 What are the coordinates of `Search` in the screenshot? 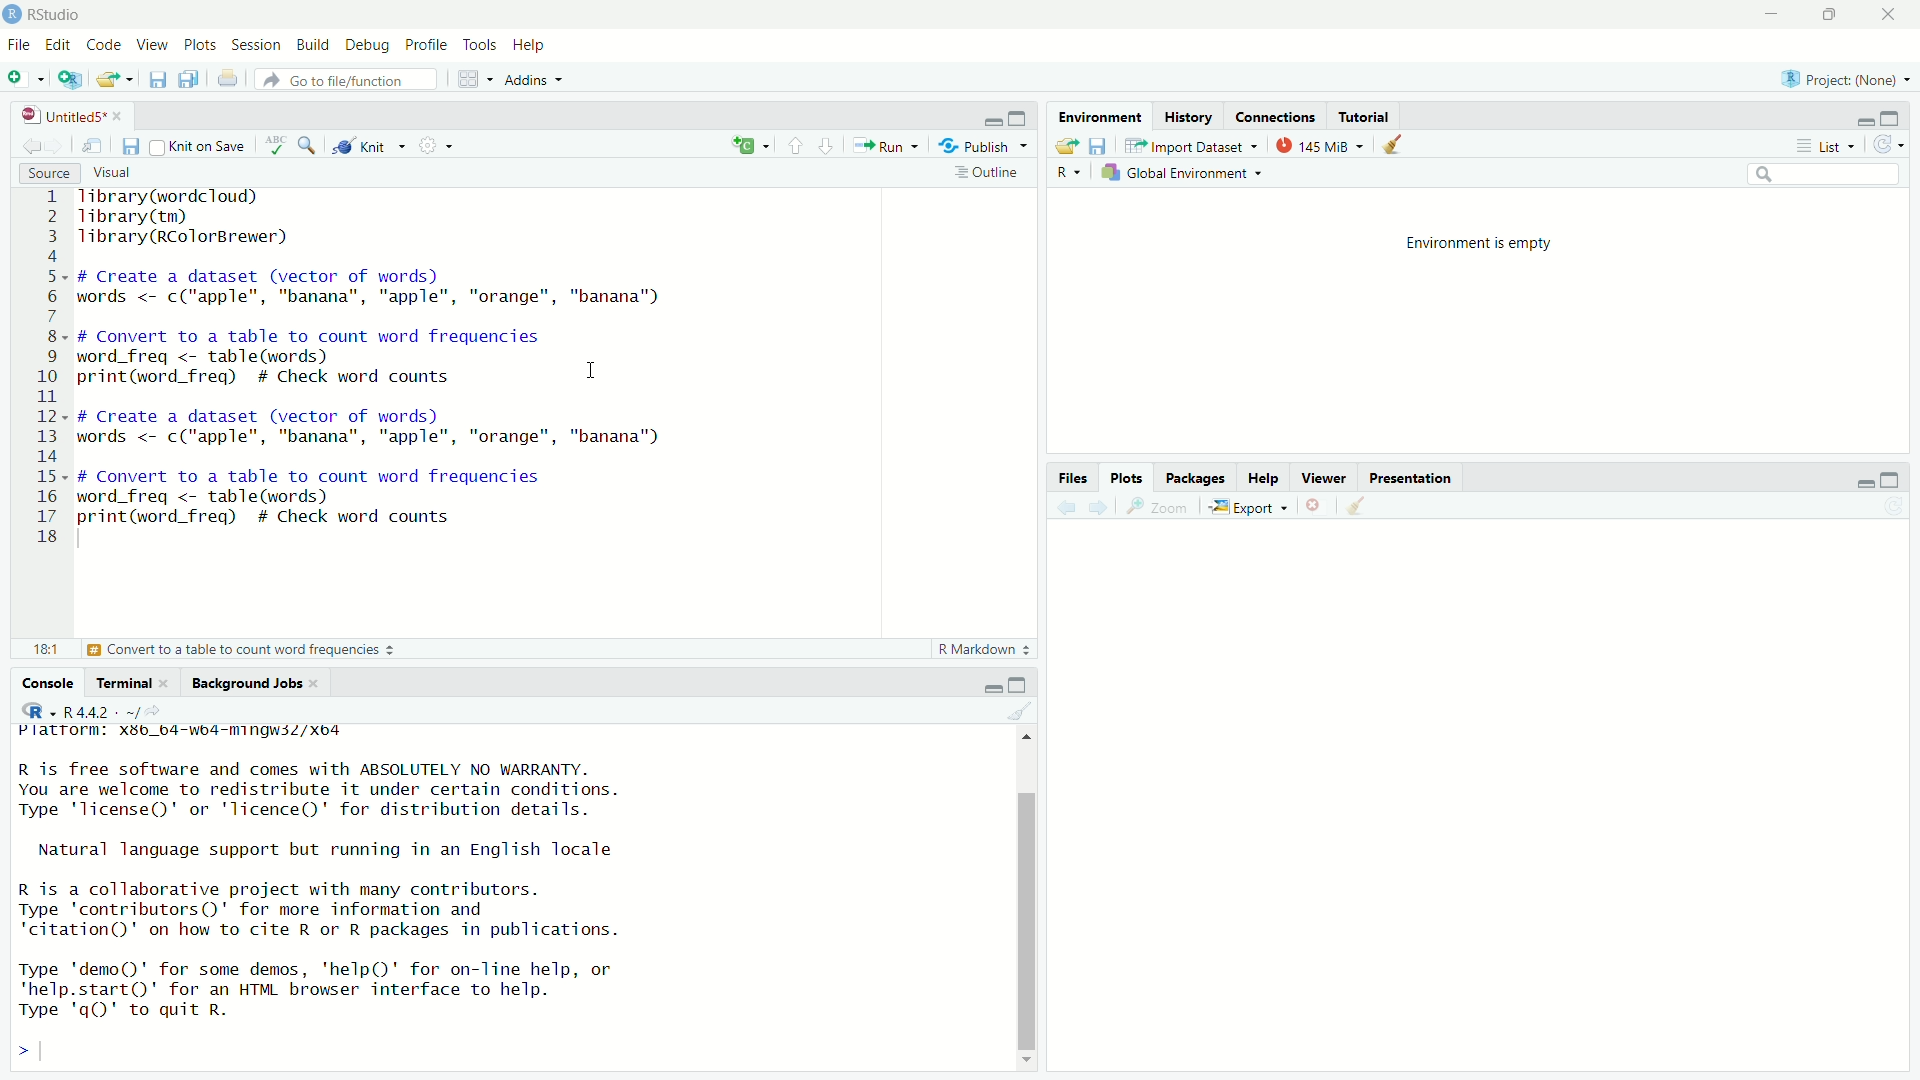 It's located at (1820, 175).